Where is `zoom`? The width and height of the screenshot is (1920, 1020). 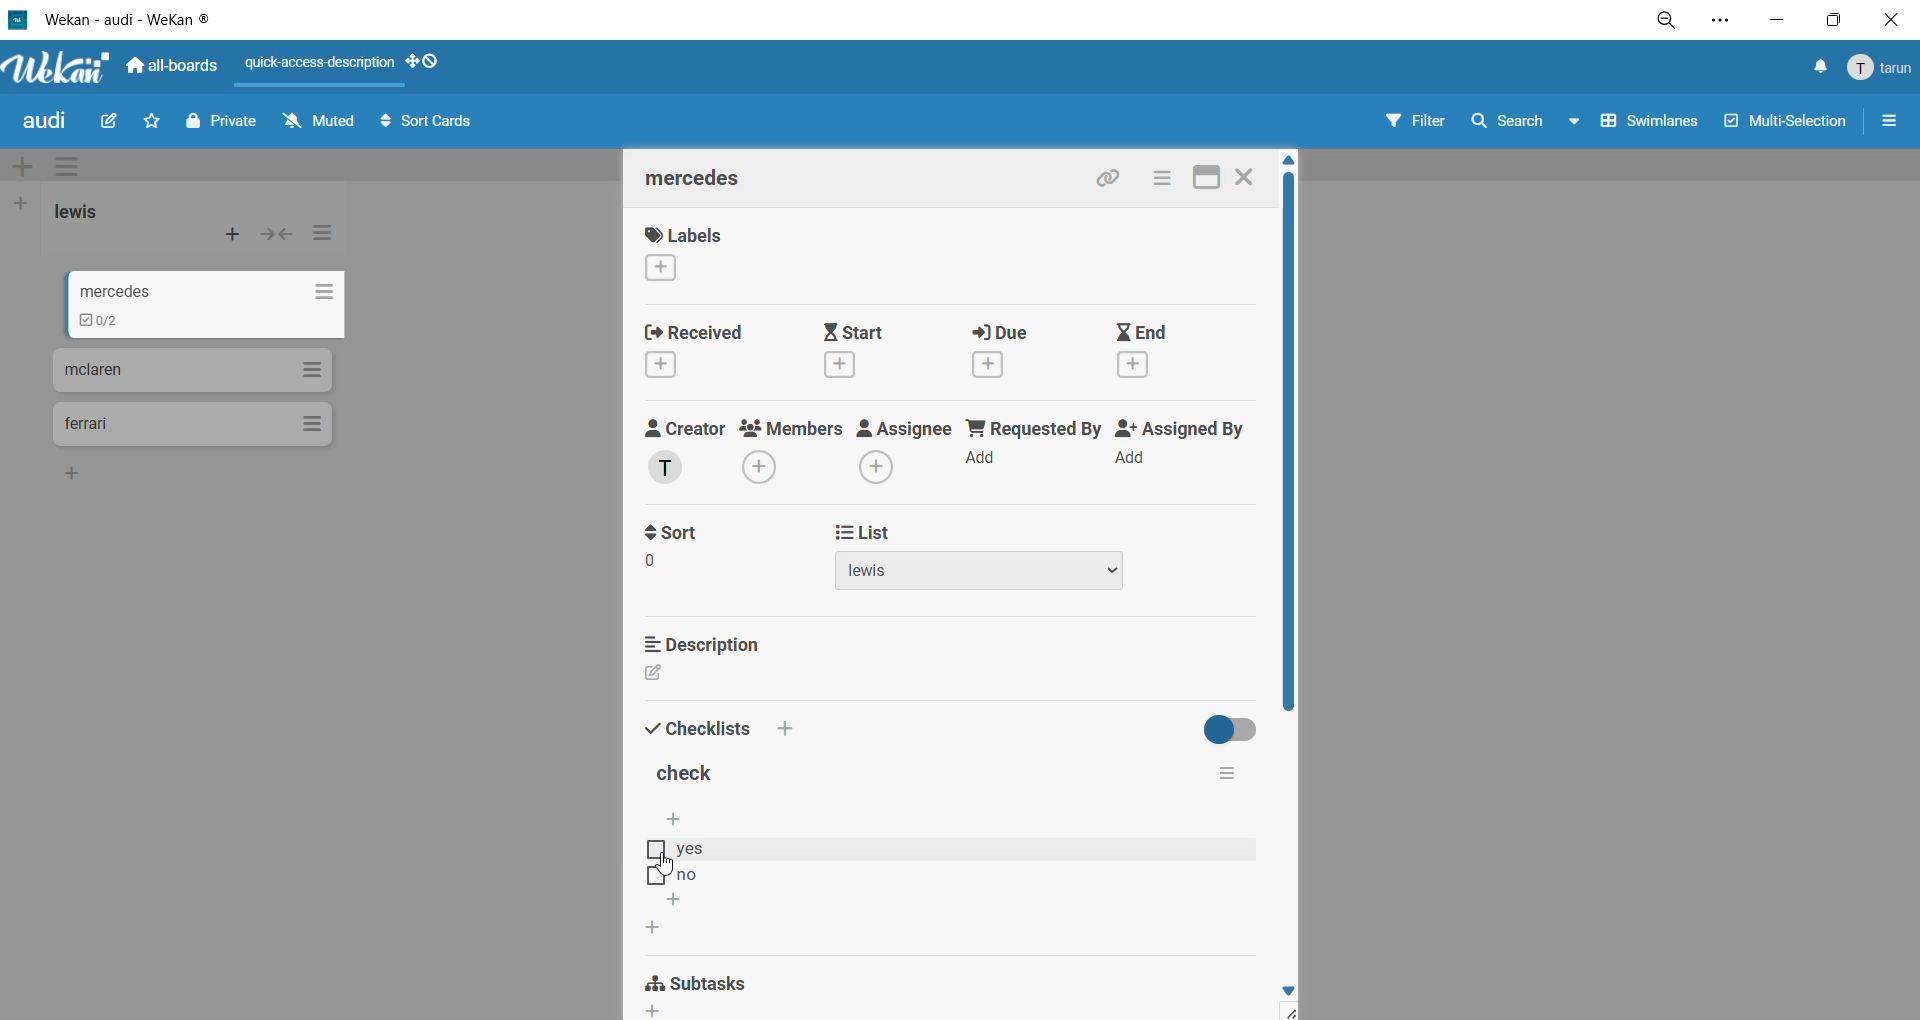
zoom is located at coordinates (1668, 22).